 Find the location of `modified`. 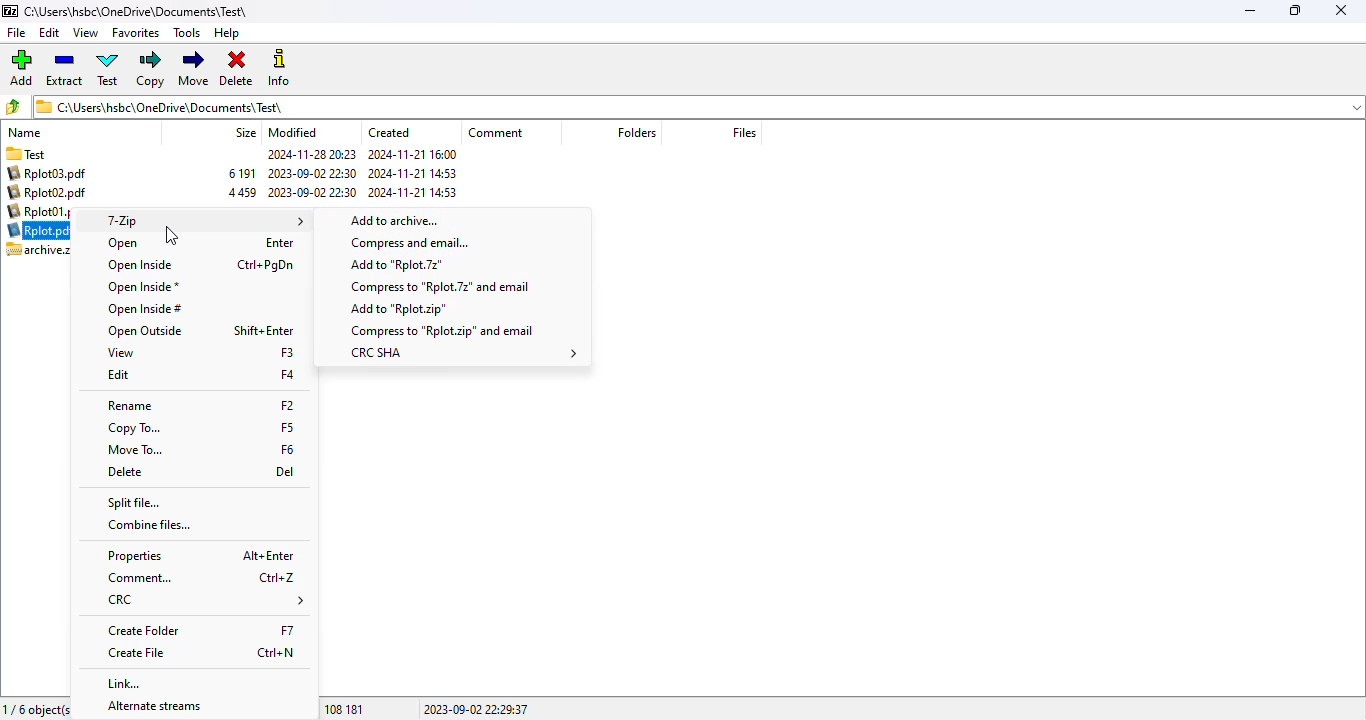

modified is located at coordinates (293, 132).